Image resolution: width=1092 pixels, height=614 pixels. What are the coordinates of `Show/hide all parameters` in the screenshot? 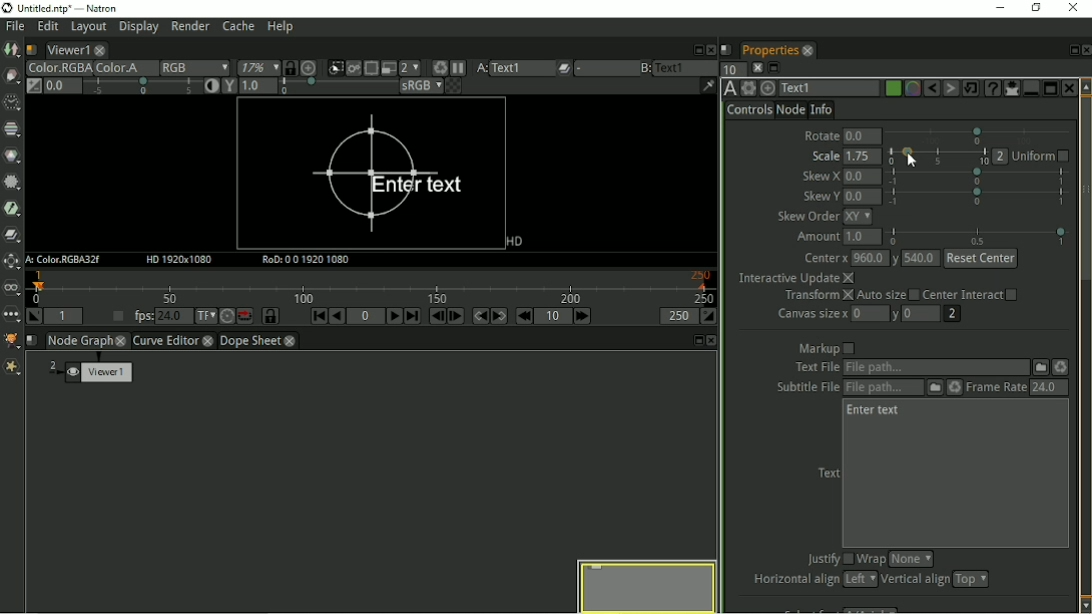 It's located at (1011, 89).